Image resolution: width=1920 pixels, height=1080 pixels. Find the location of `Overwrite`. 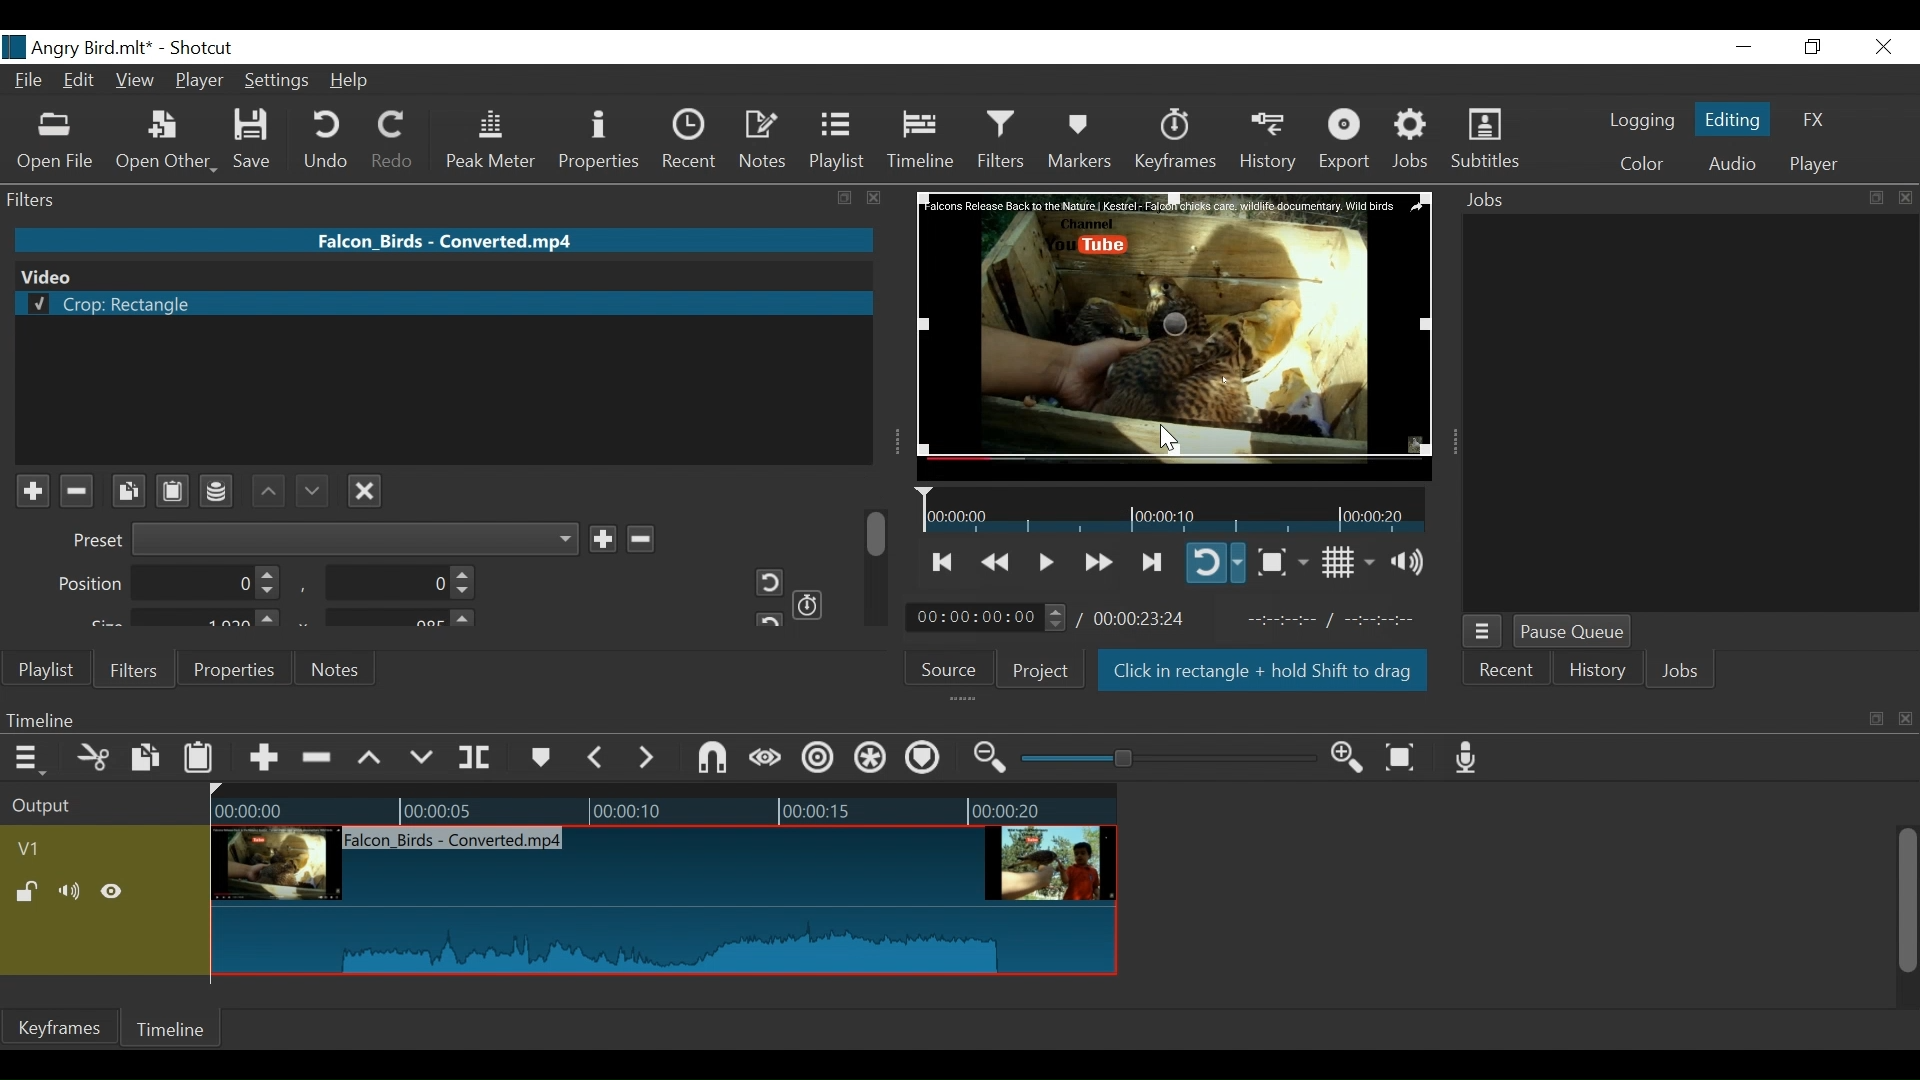

Overwrite is located at coordinates (422, 758).